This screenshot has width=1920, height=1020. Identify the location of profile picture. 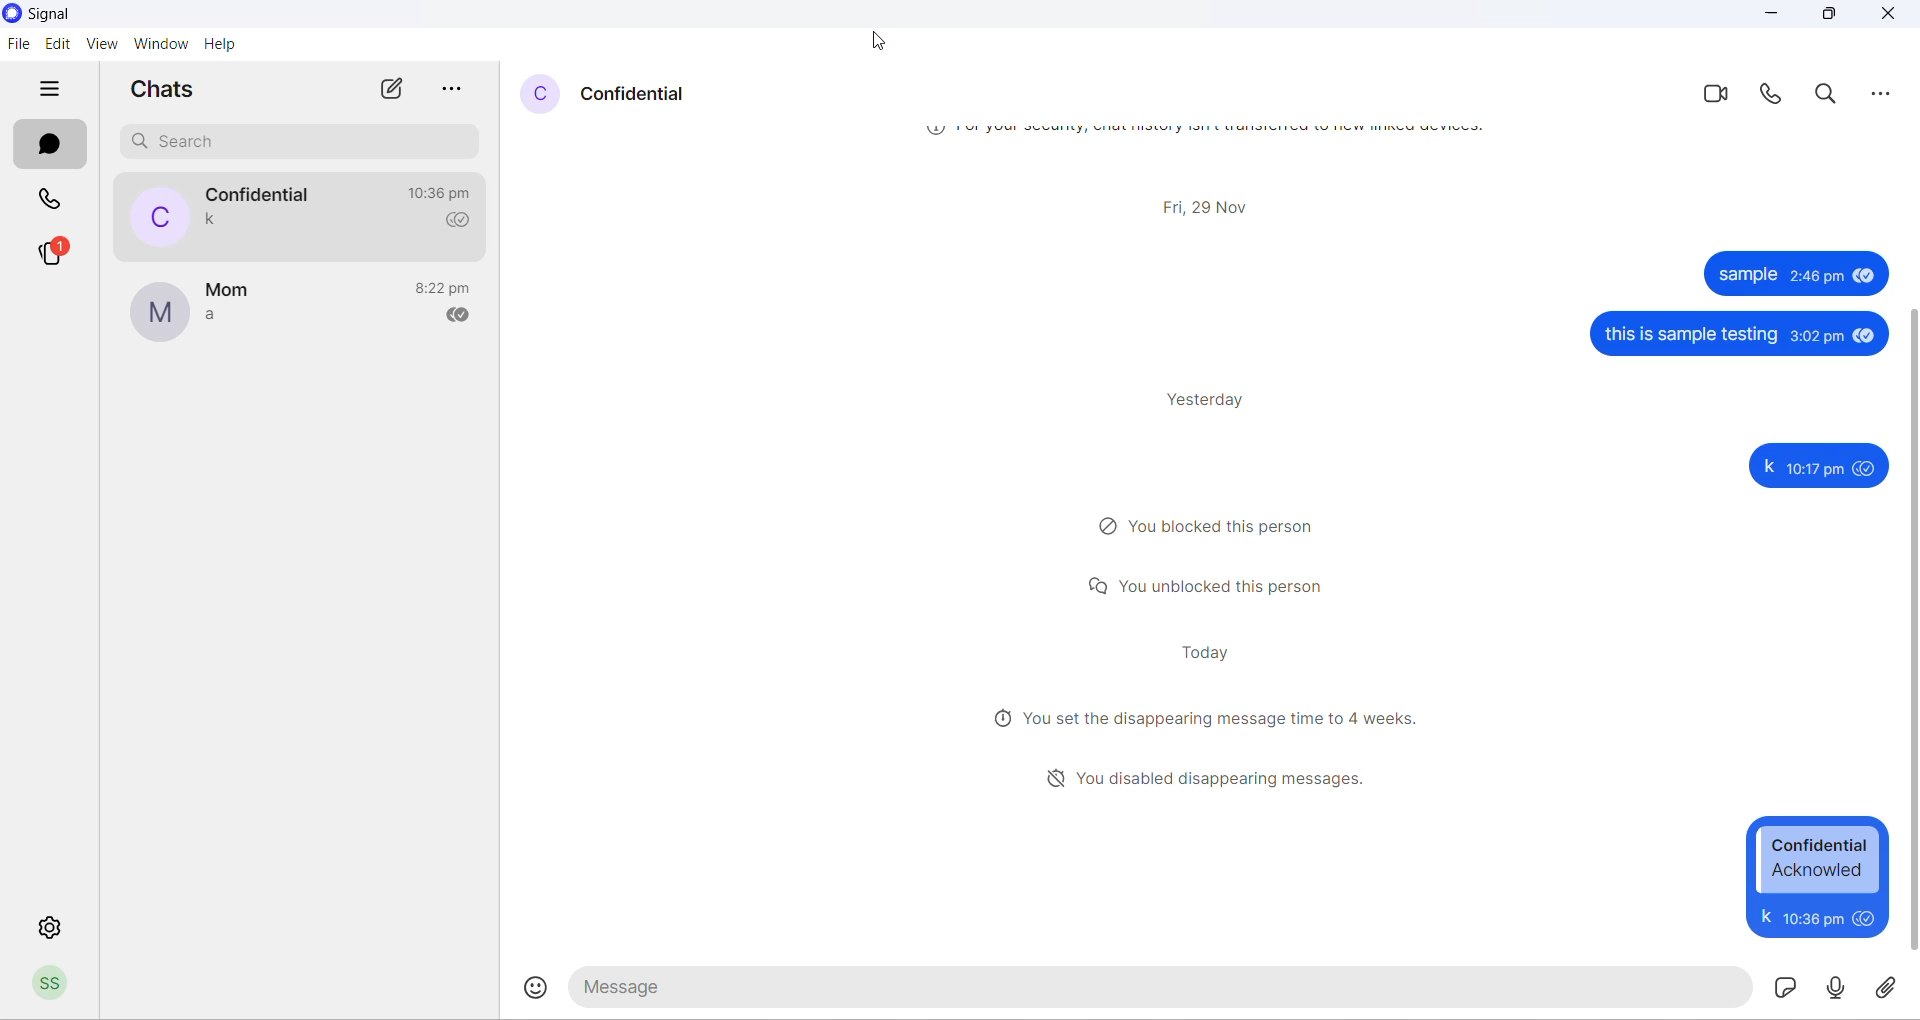
(532, 95).